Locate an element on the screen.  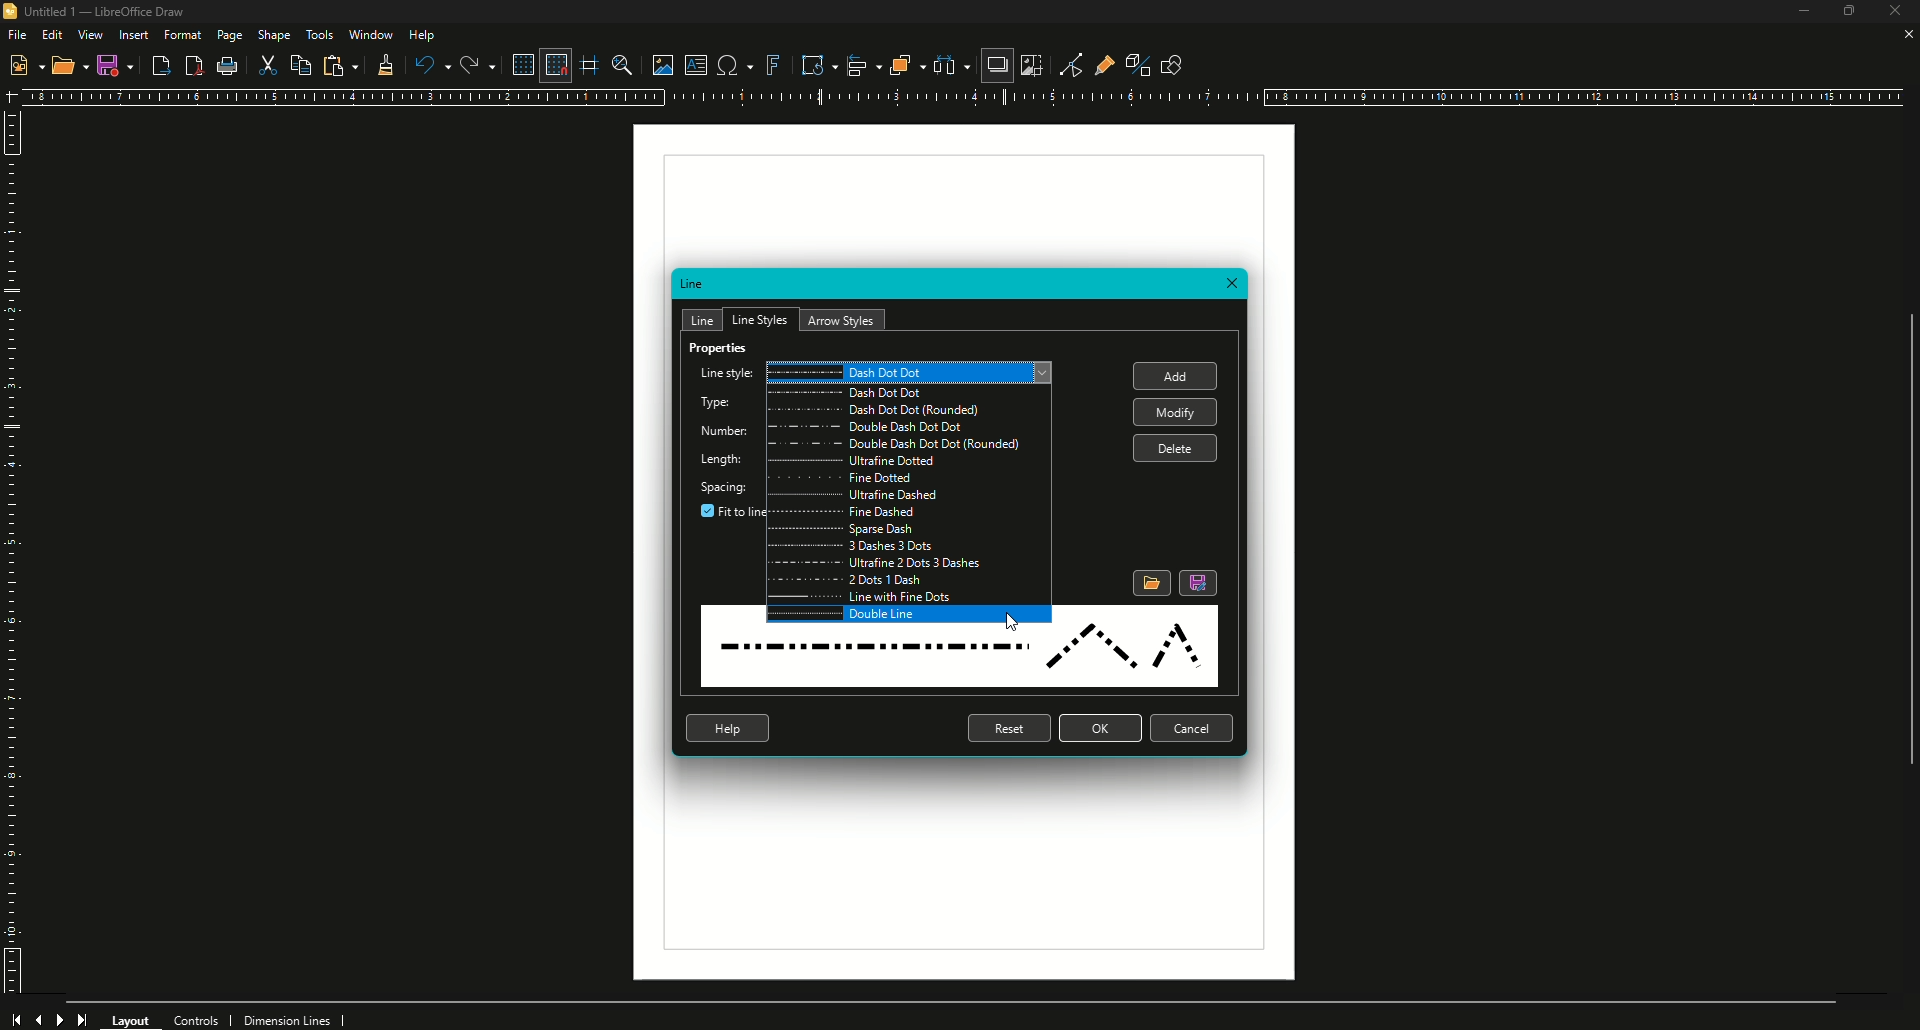
Close Sheet is located at coordinates (1905, 35).